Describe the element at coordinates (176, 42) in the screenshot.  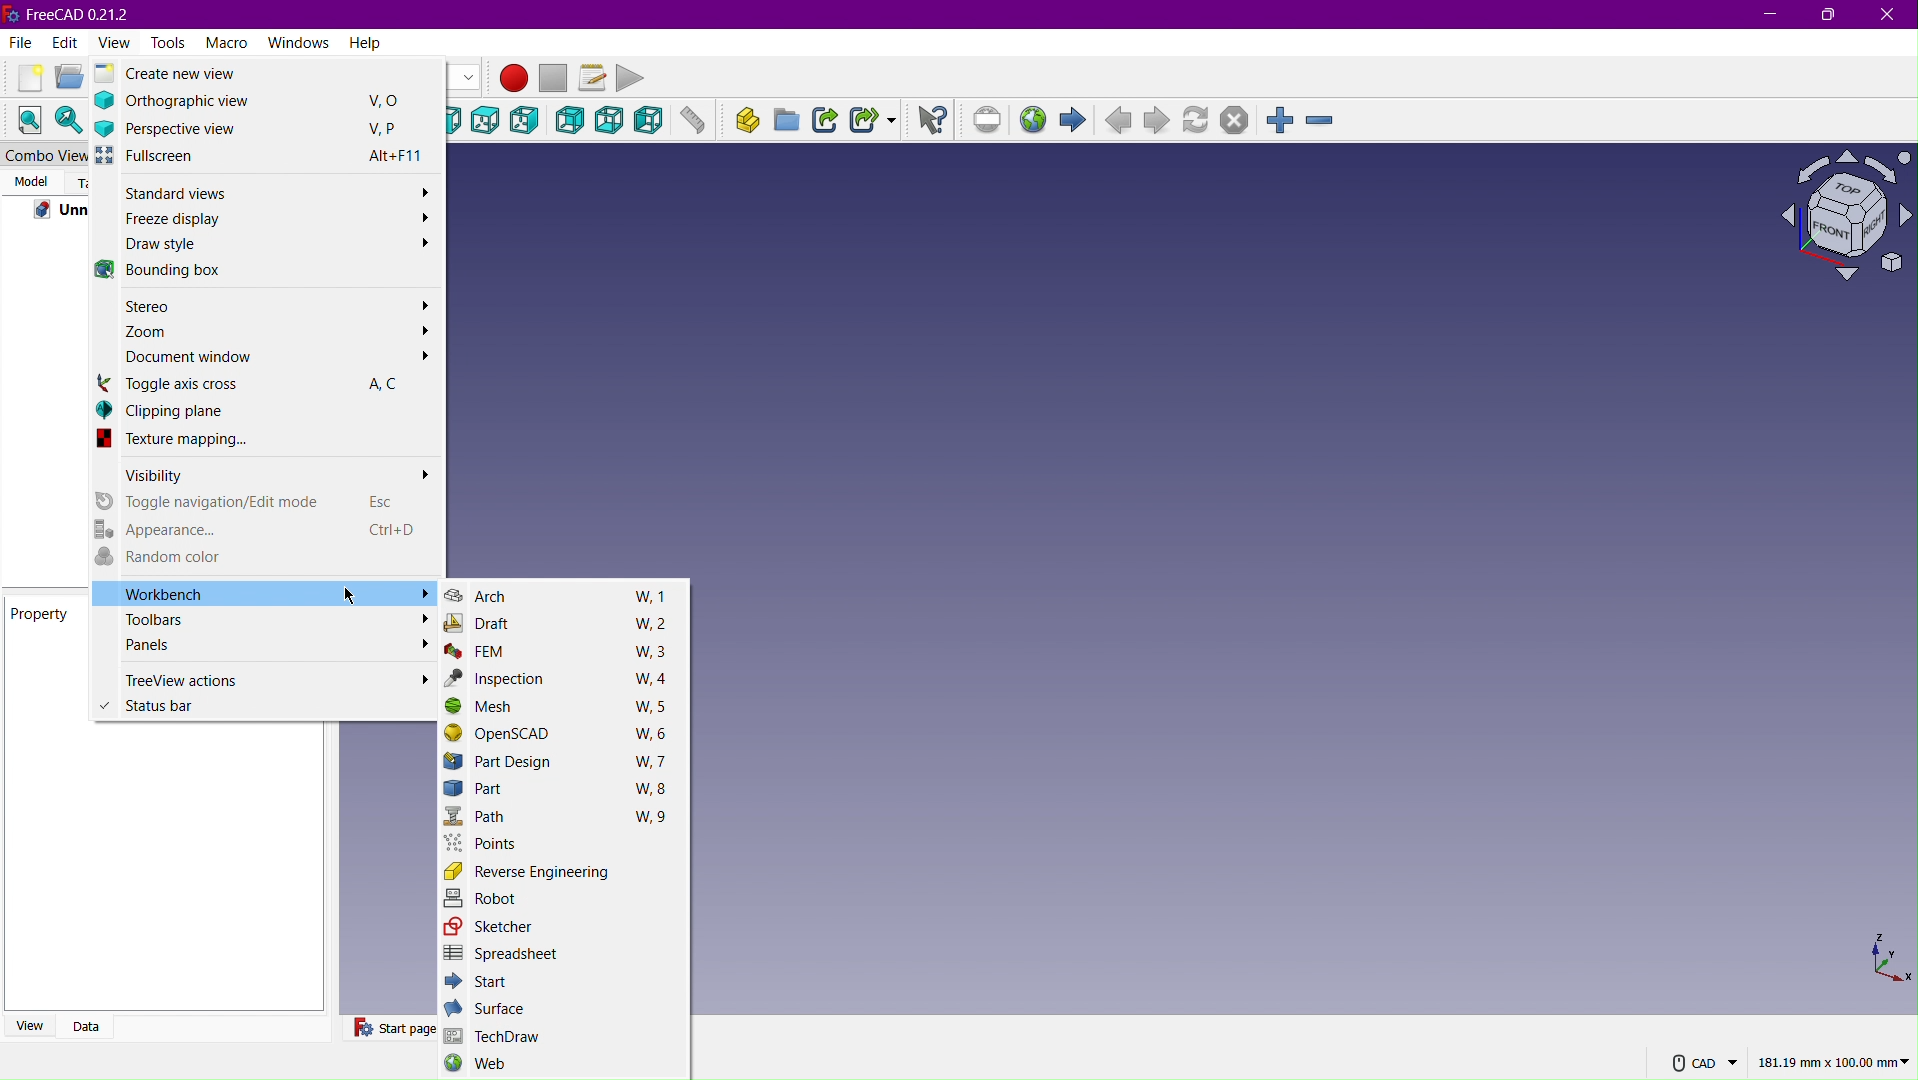
I see `Tools` at that location.